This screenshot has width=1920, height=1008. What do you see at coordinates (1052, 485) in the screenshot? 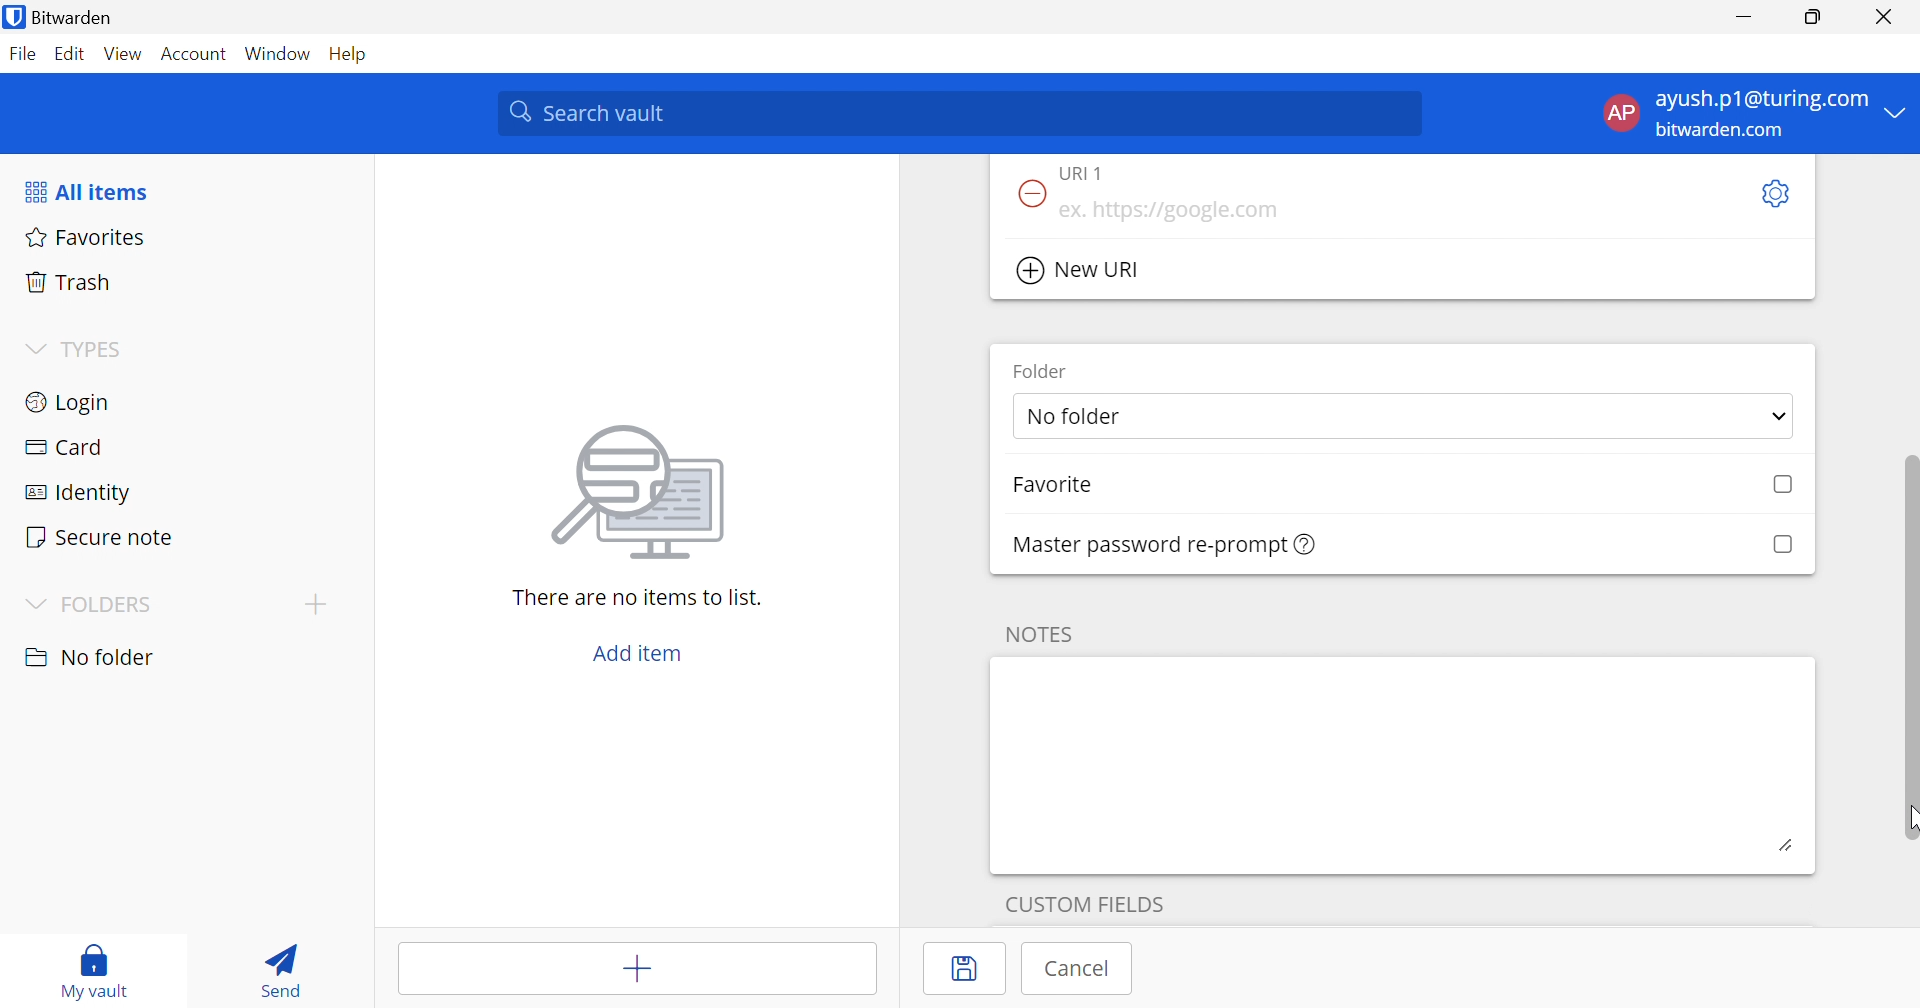
I see `Favorite` at bounding box center [1052, 485].